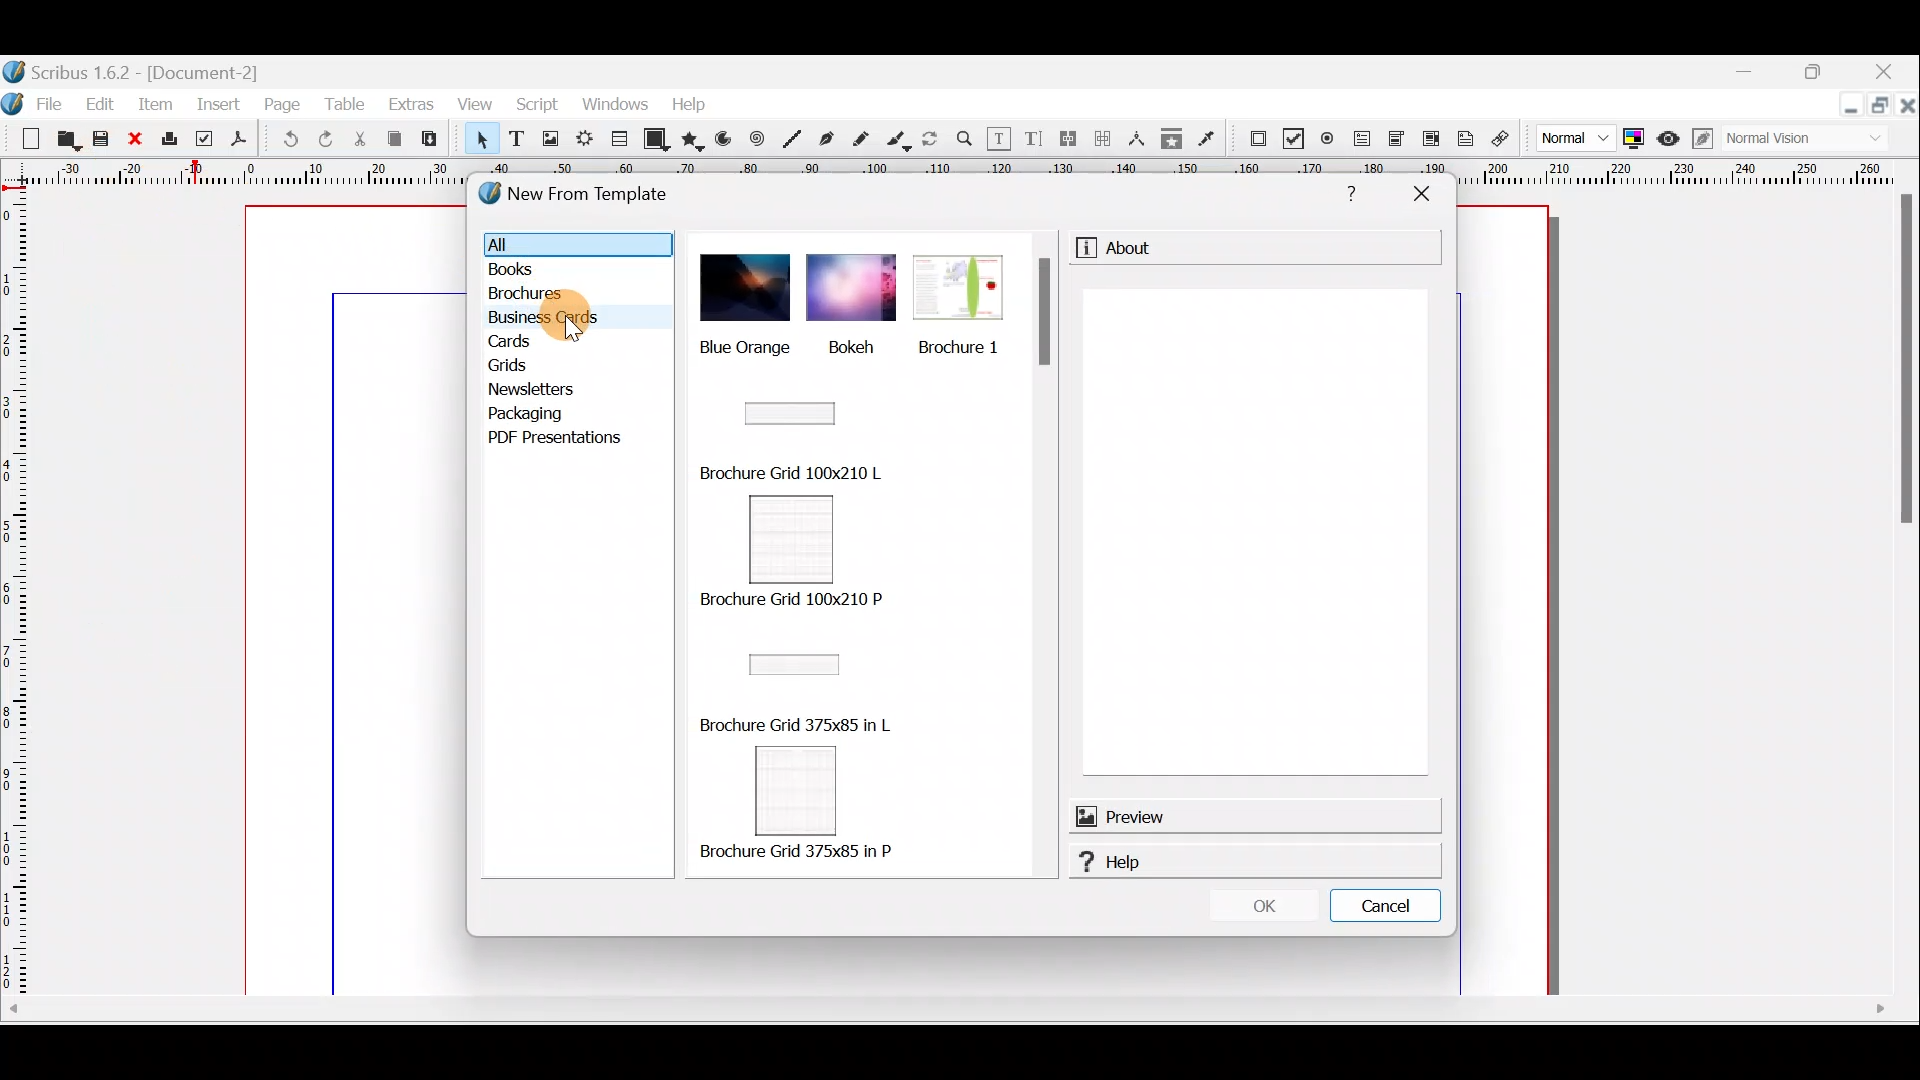  I want to click on Spiral, so click(757, 138).